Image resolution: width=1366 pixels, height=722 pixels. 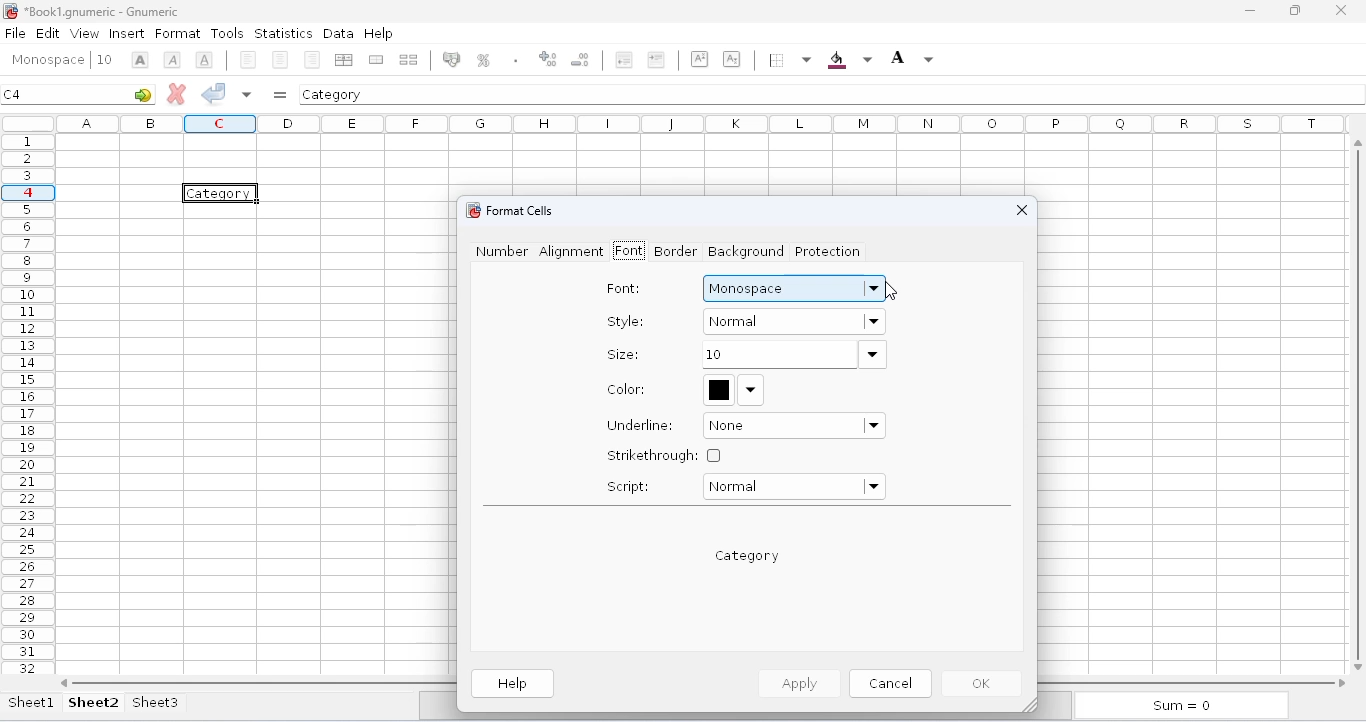 What do you see at coordinates (178, 34) in the screenshot?
I see `format` at bounding box center [178, 34].